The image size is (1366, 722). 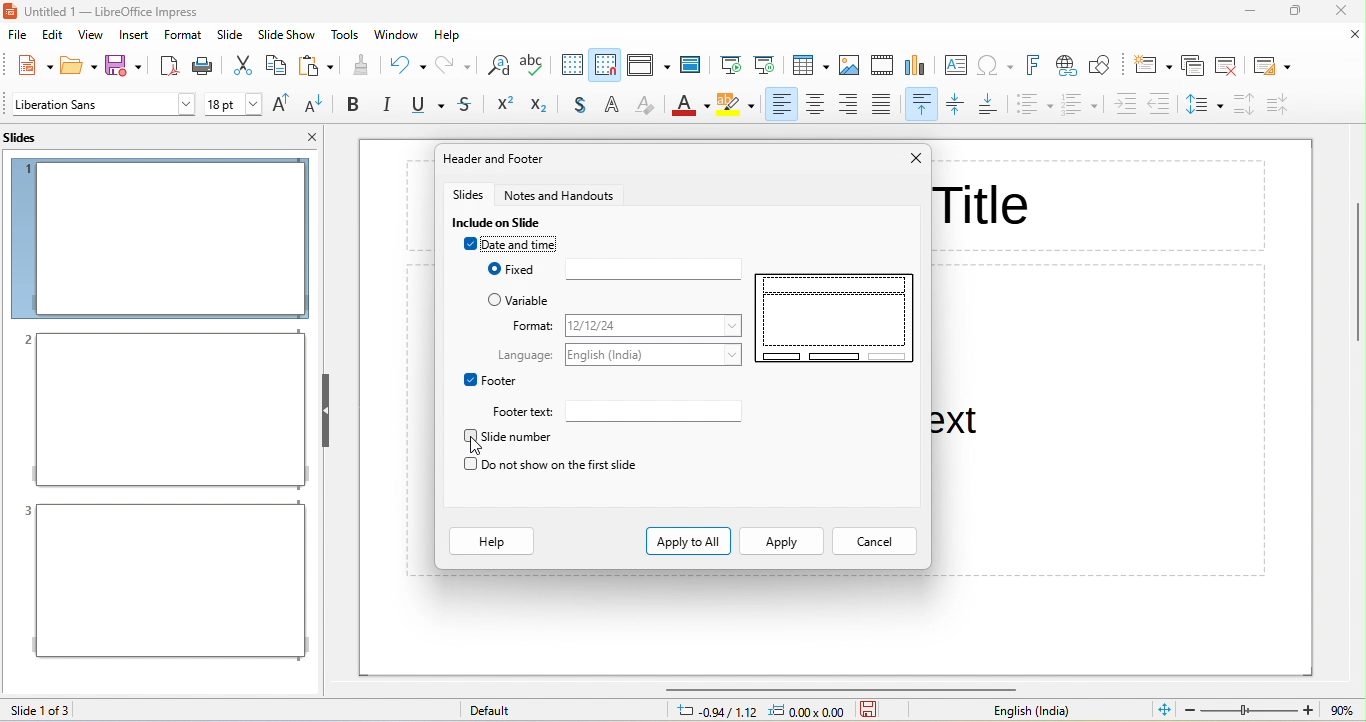 What do you see at coordinates (19, 37) in the screenshot?
I see `file` at bounding box center [19, 37].